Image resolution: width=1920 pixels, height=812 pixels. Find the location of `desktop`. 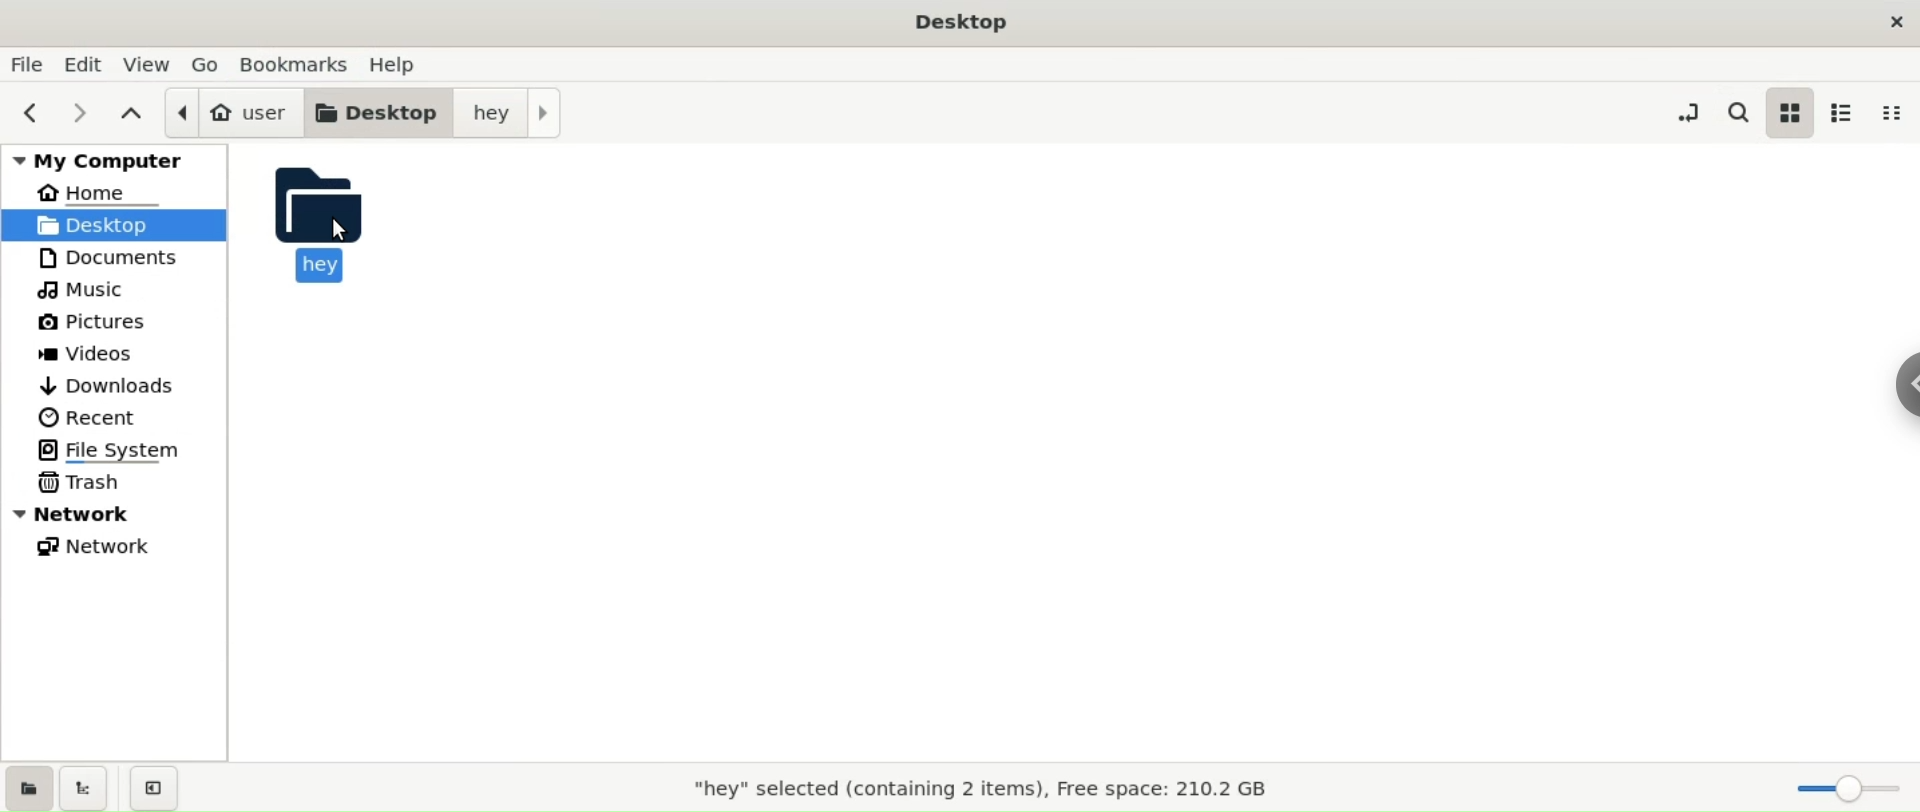

desktop is located at coordinates (374, 113).